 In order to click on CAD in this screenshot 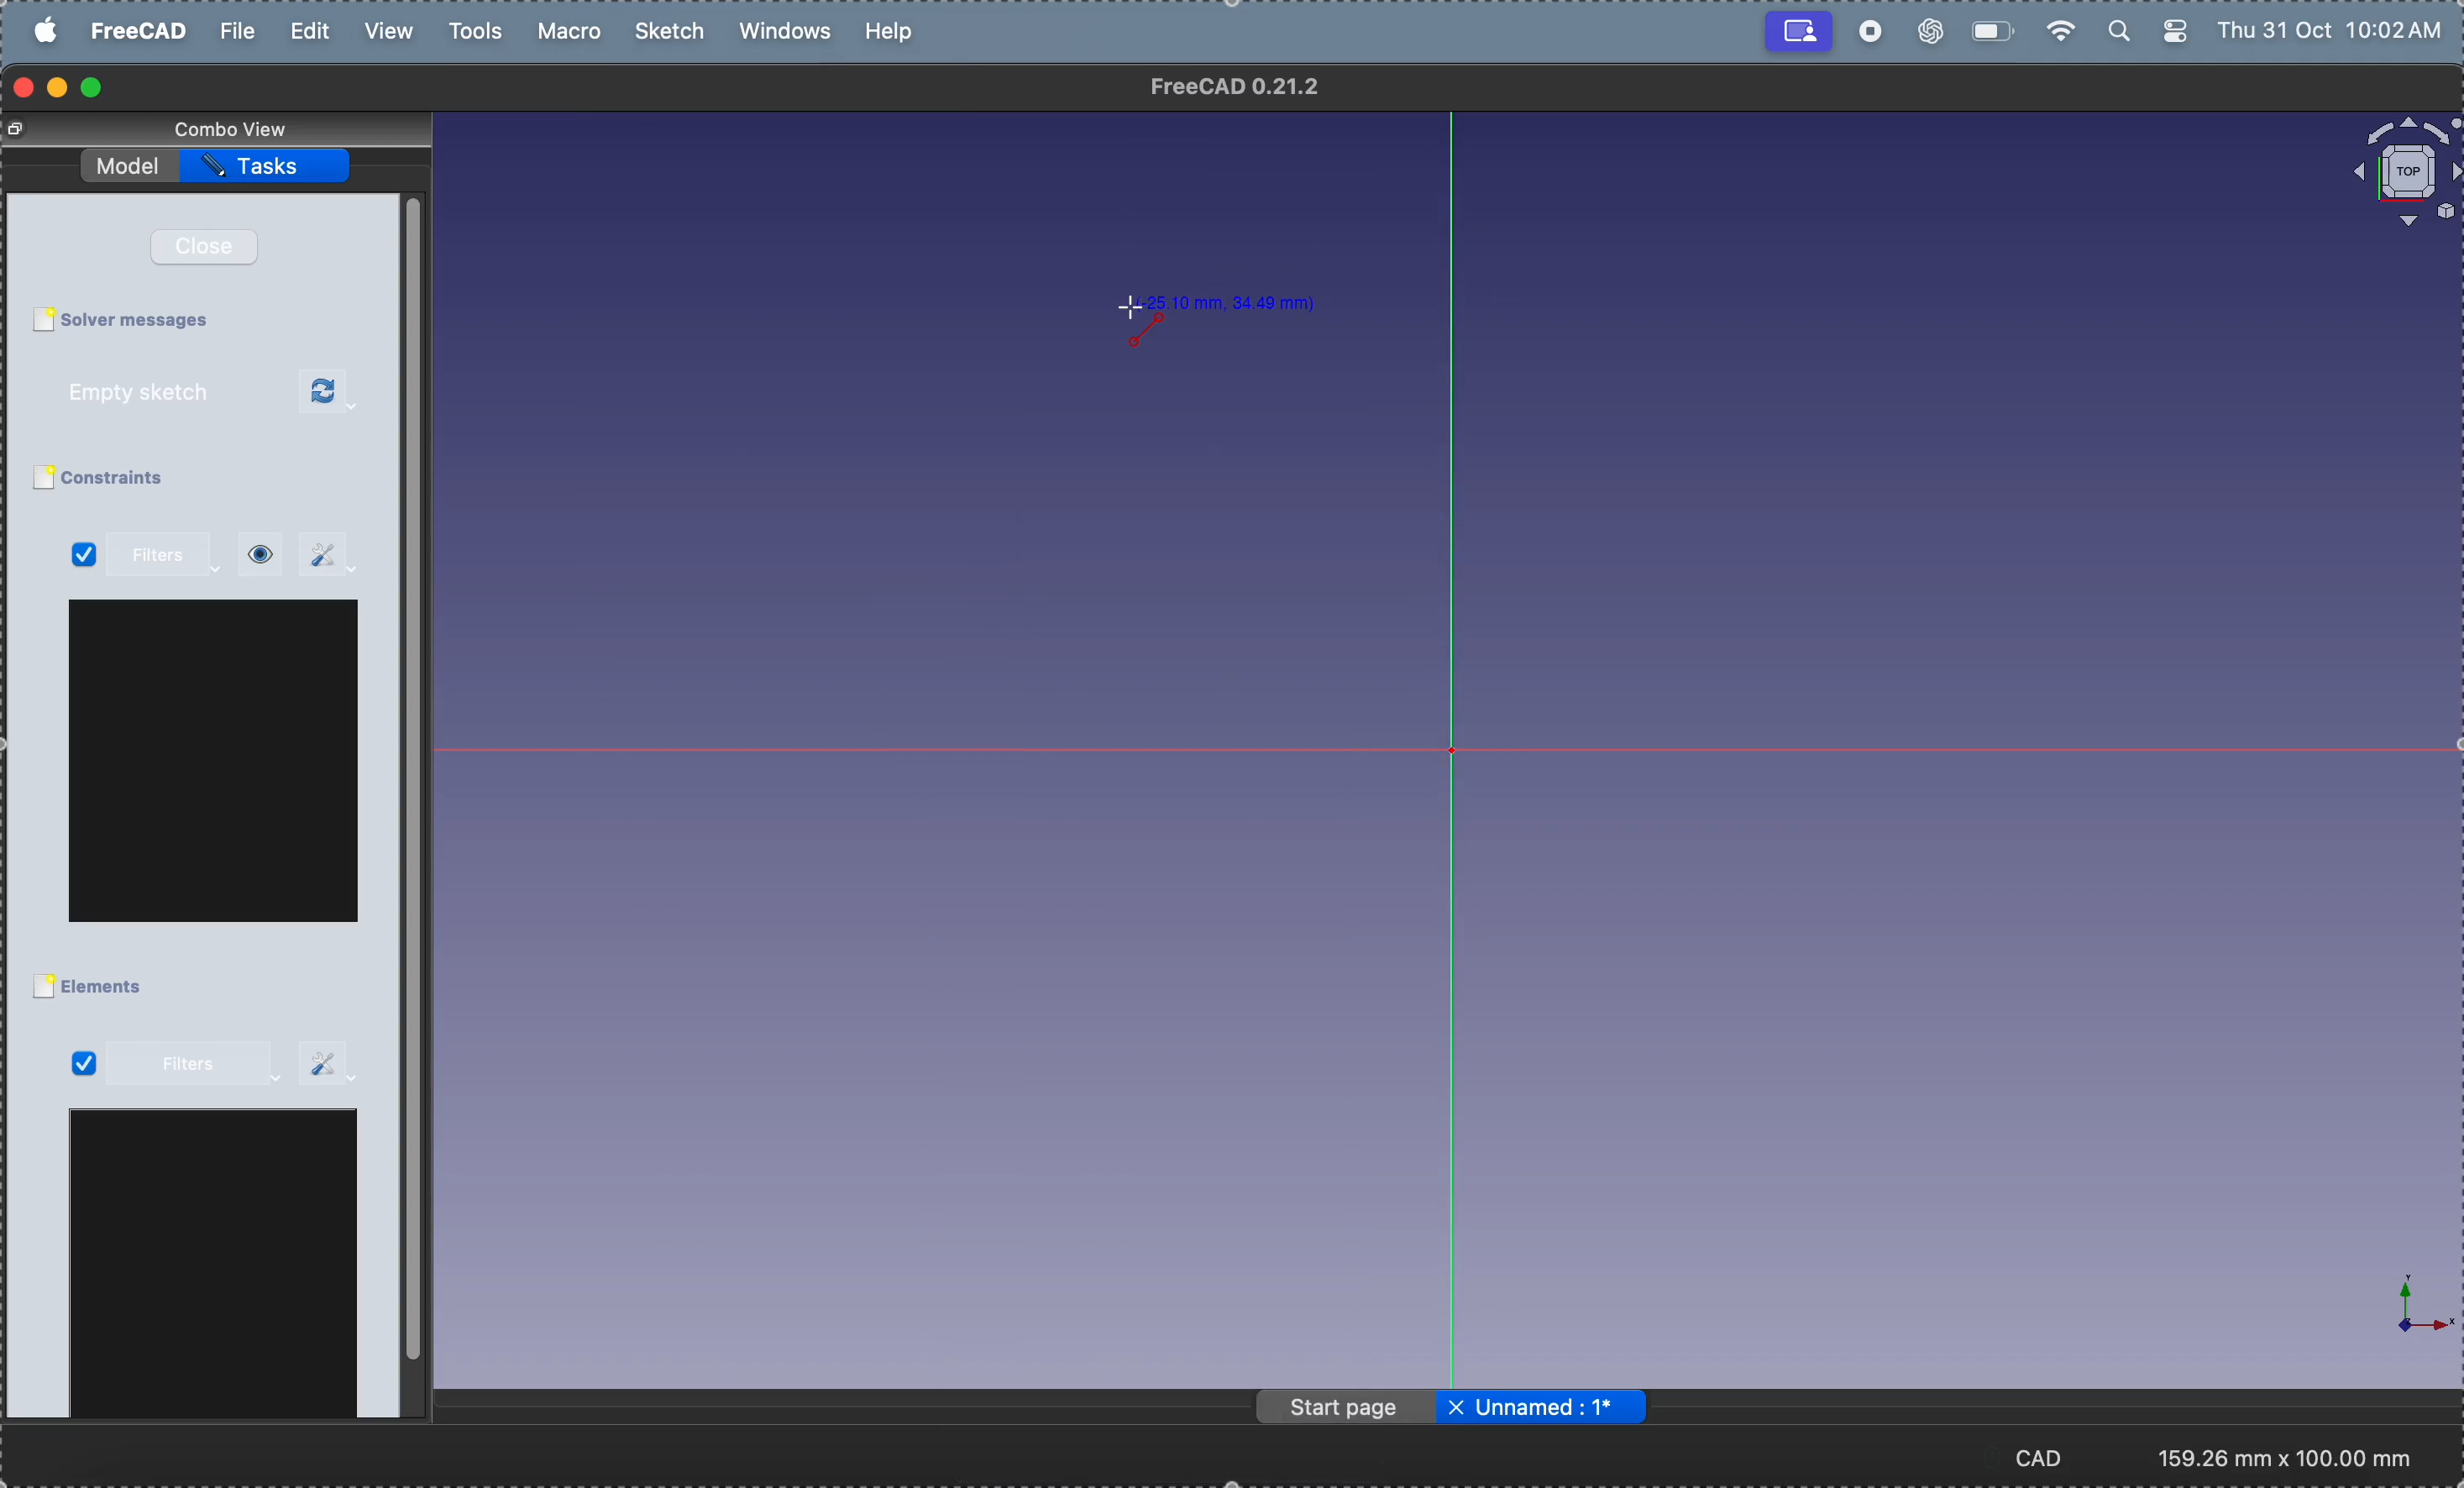, I will do `click(2052, 1456)`.